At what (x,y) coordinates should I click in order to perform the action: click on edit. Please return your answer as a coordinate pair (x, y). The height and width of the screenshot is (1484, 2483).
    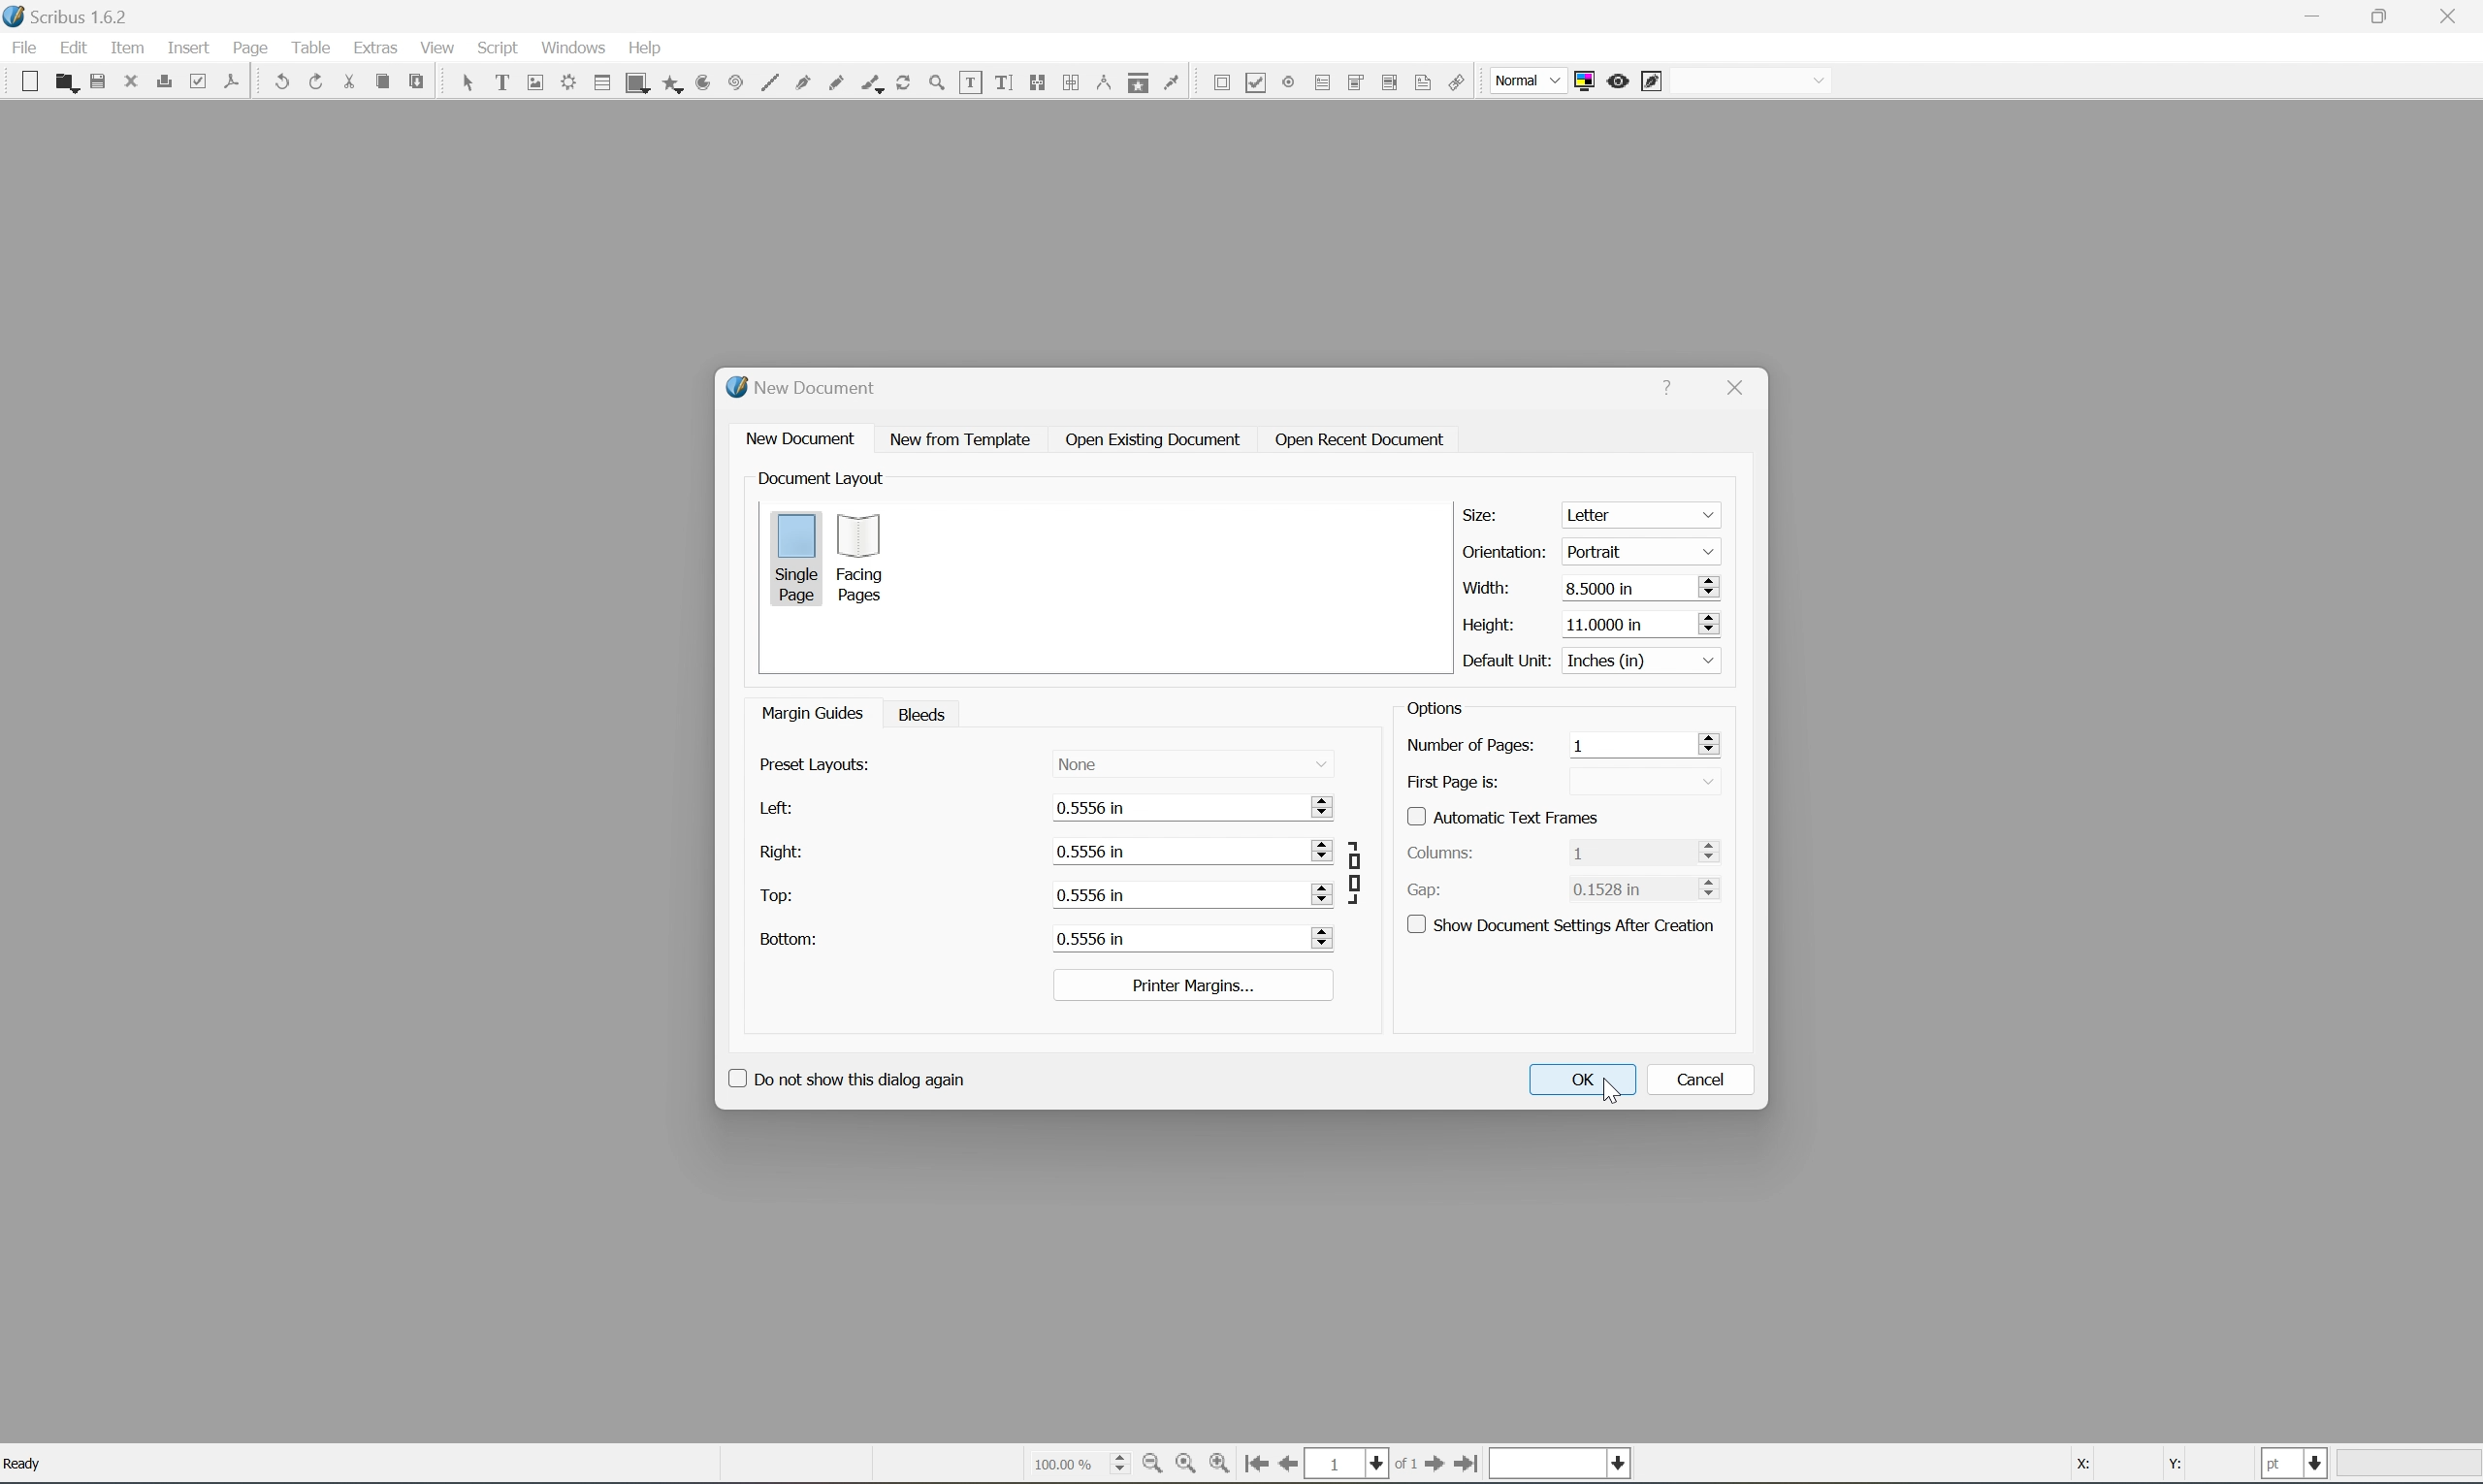
    Looking at the image, I should click on (73, 48).